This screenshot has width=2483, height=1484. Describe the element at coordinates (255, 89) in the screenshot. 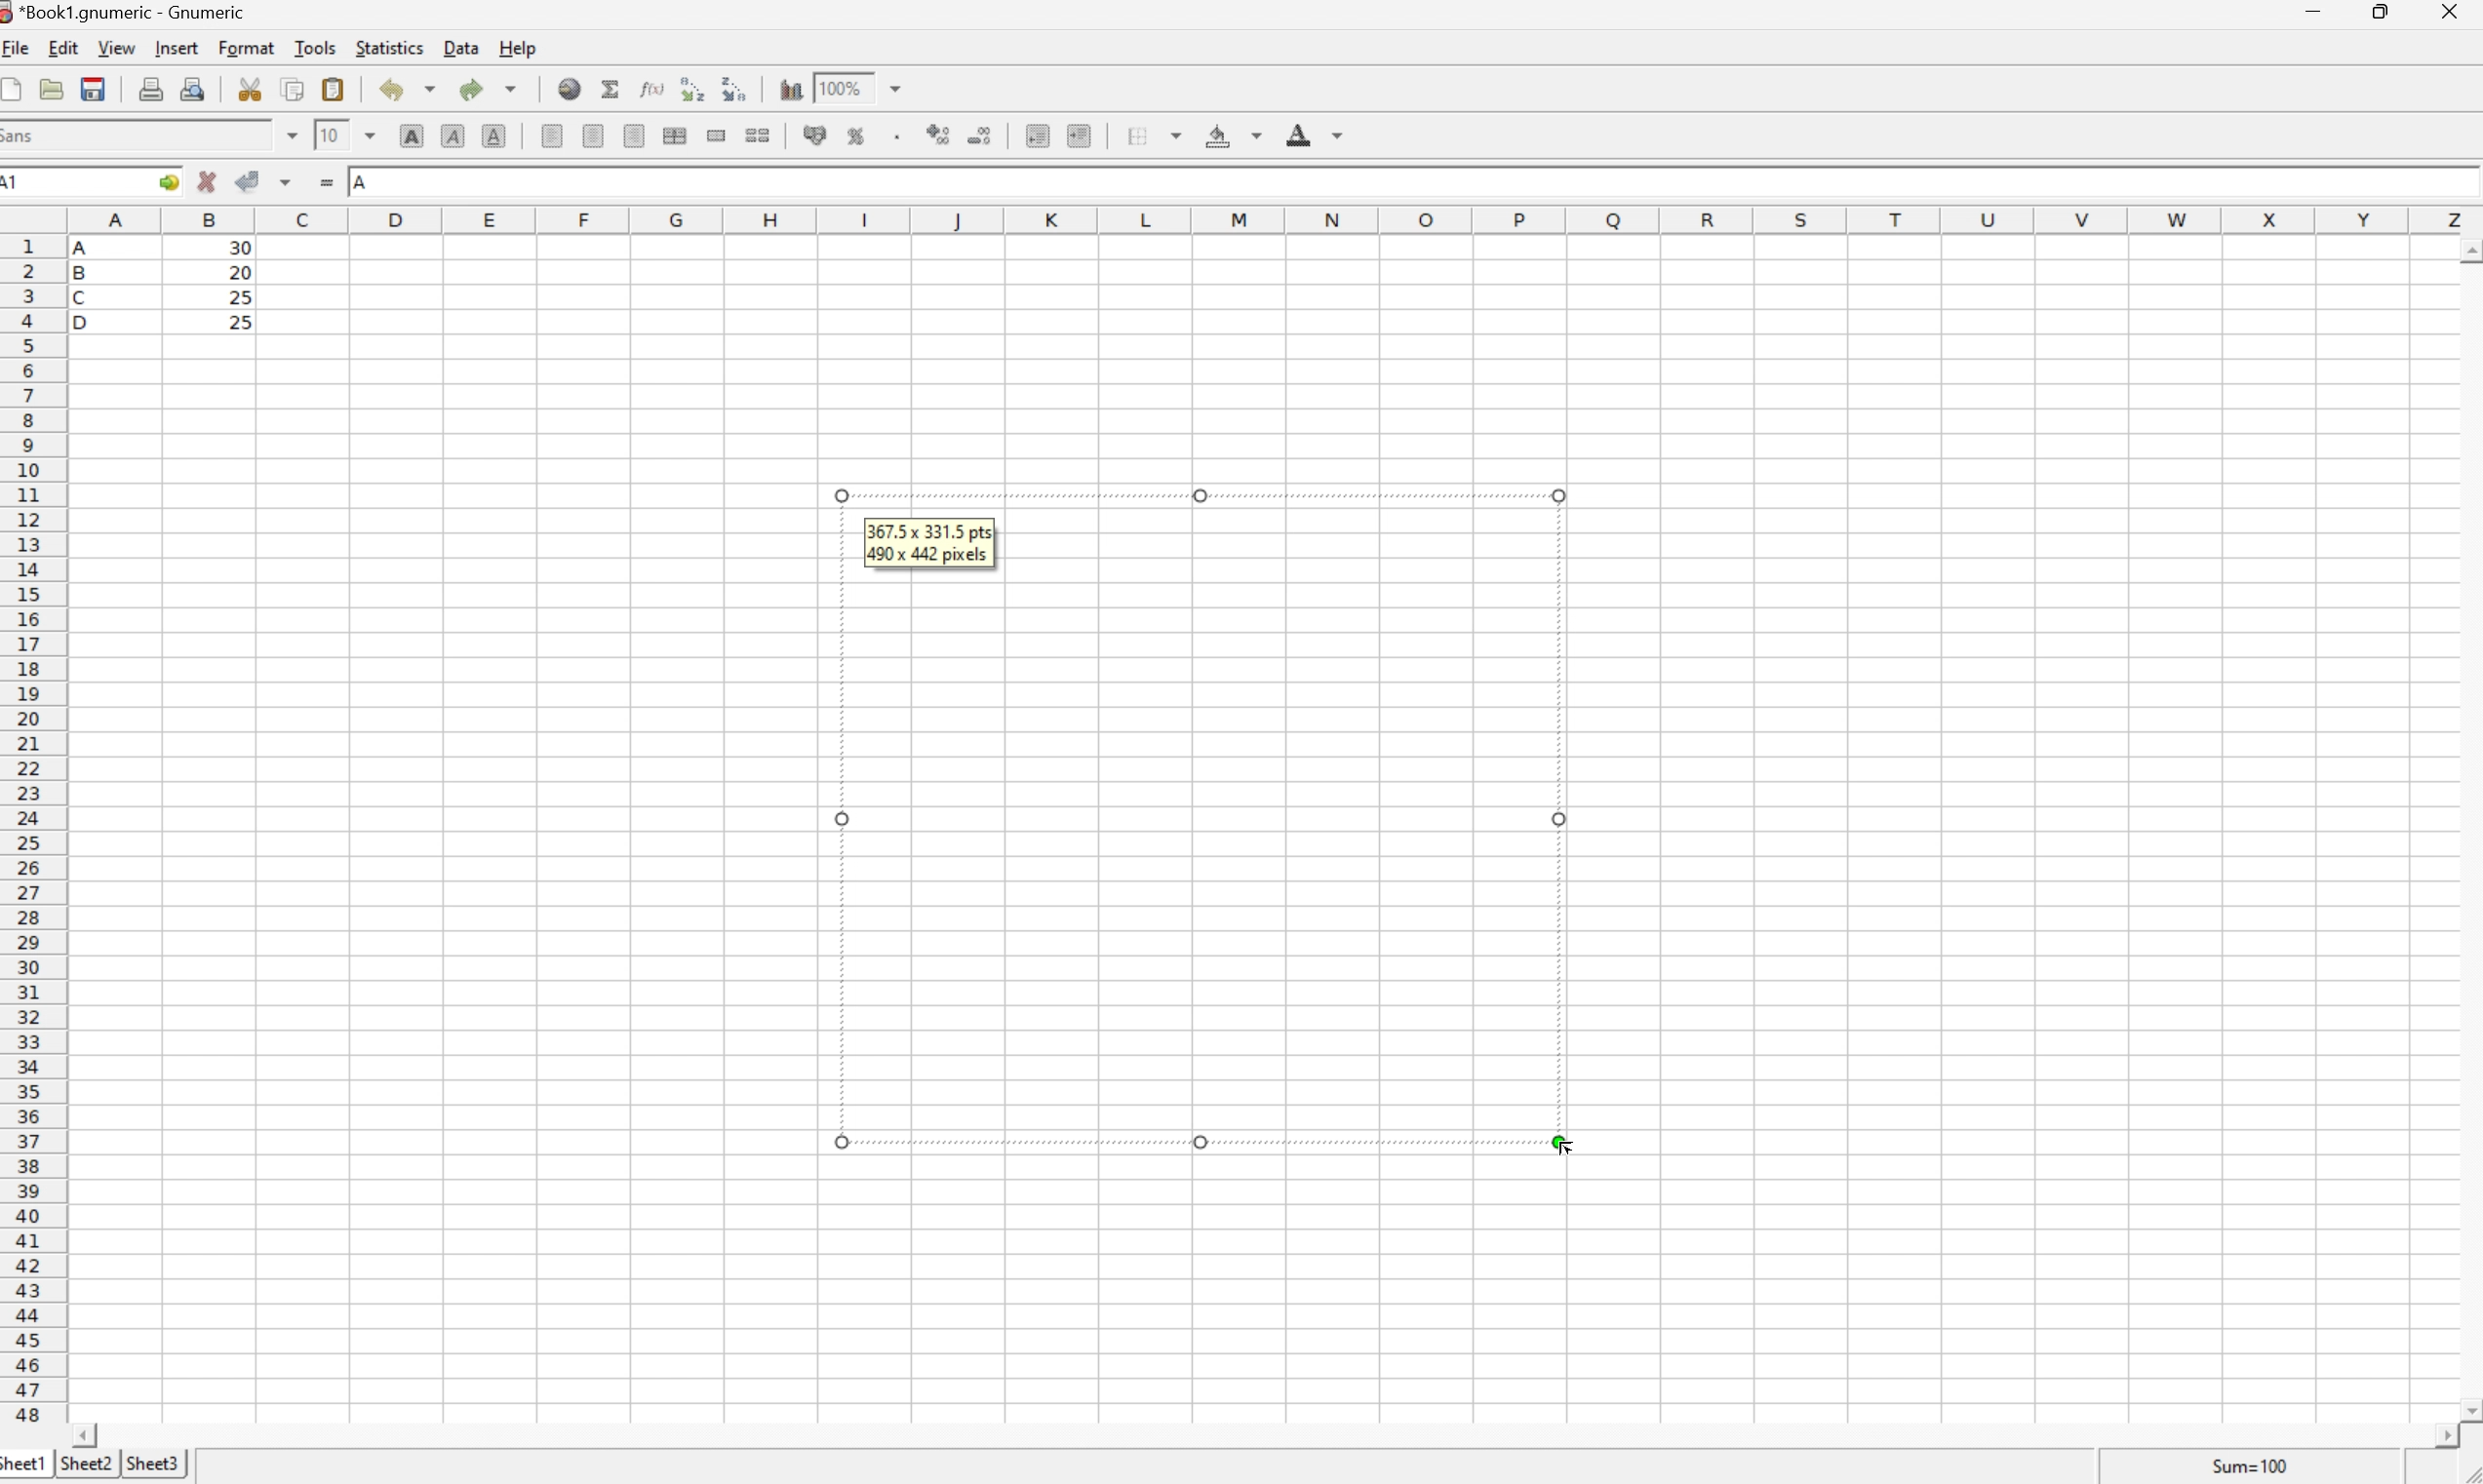

I see `Cut the selection` at that location.